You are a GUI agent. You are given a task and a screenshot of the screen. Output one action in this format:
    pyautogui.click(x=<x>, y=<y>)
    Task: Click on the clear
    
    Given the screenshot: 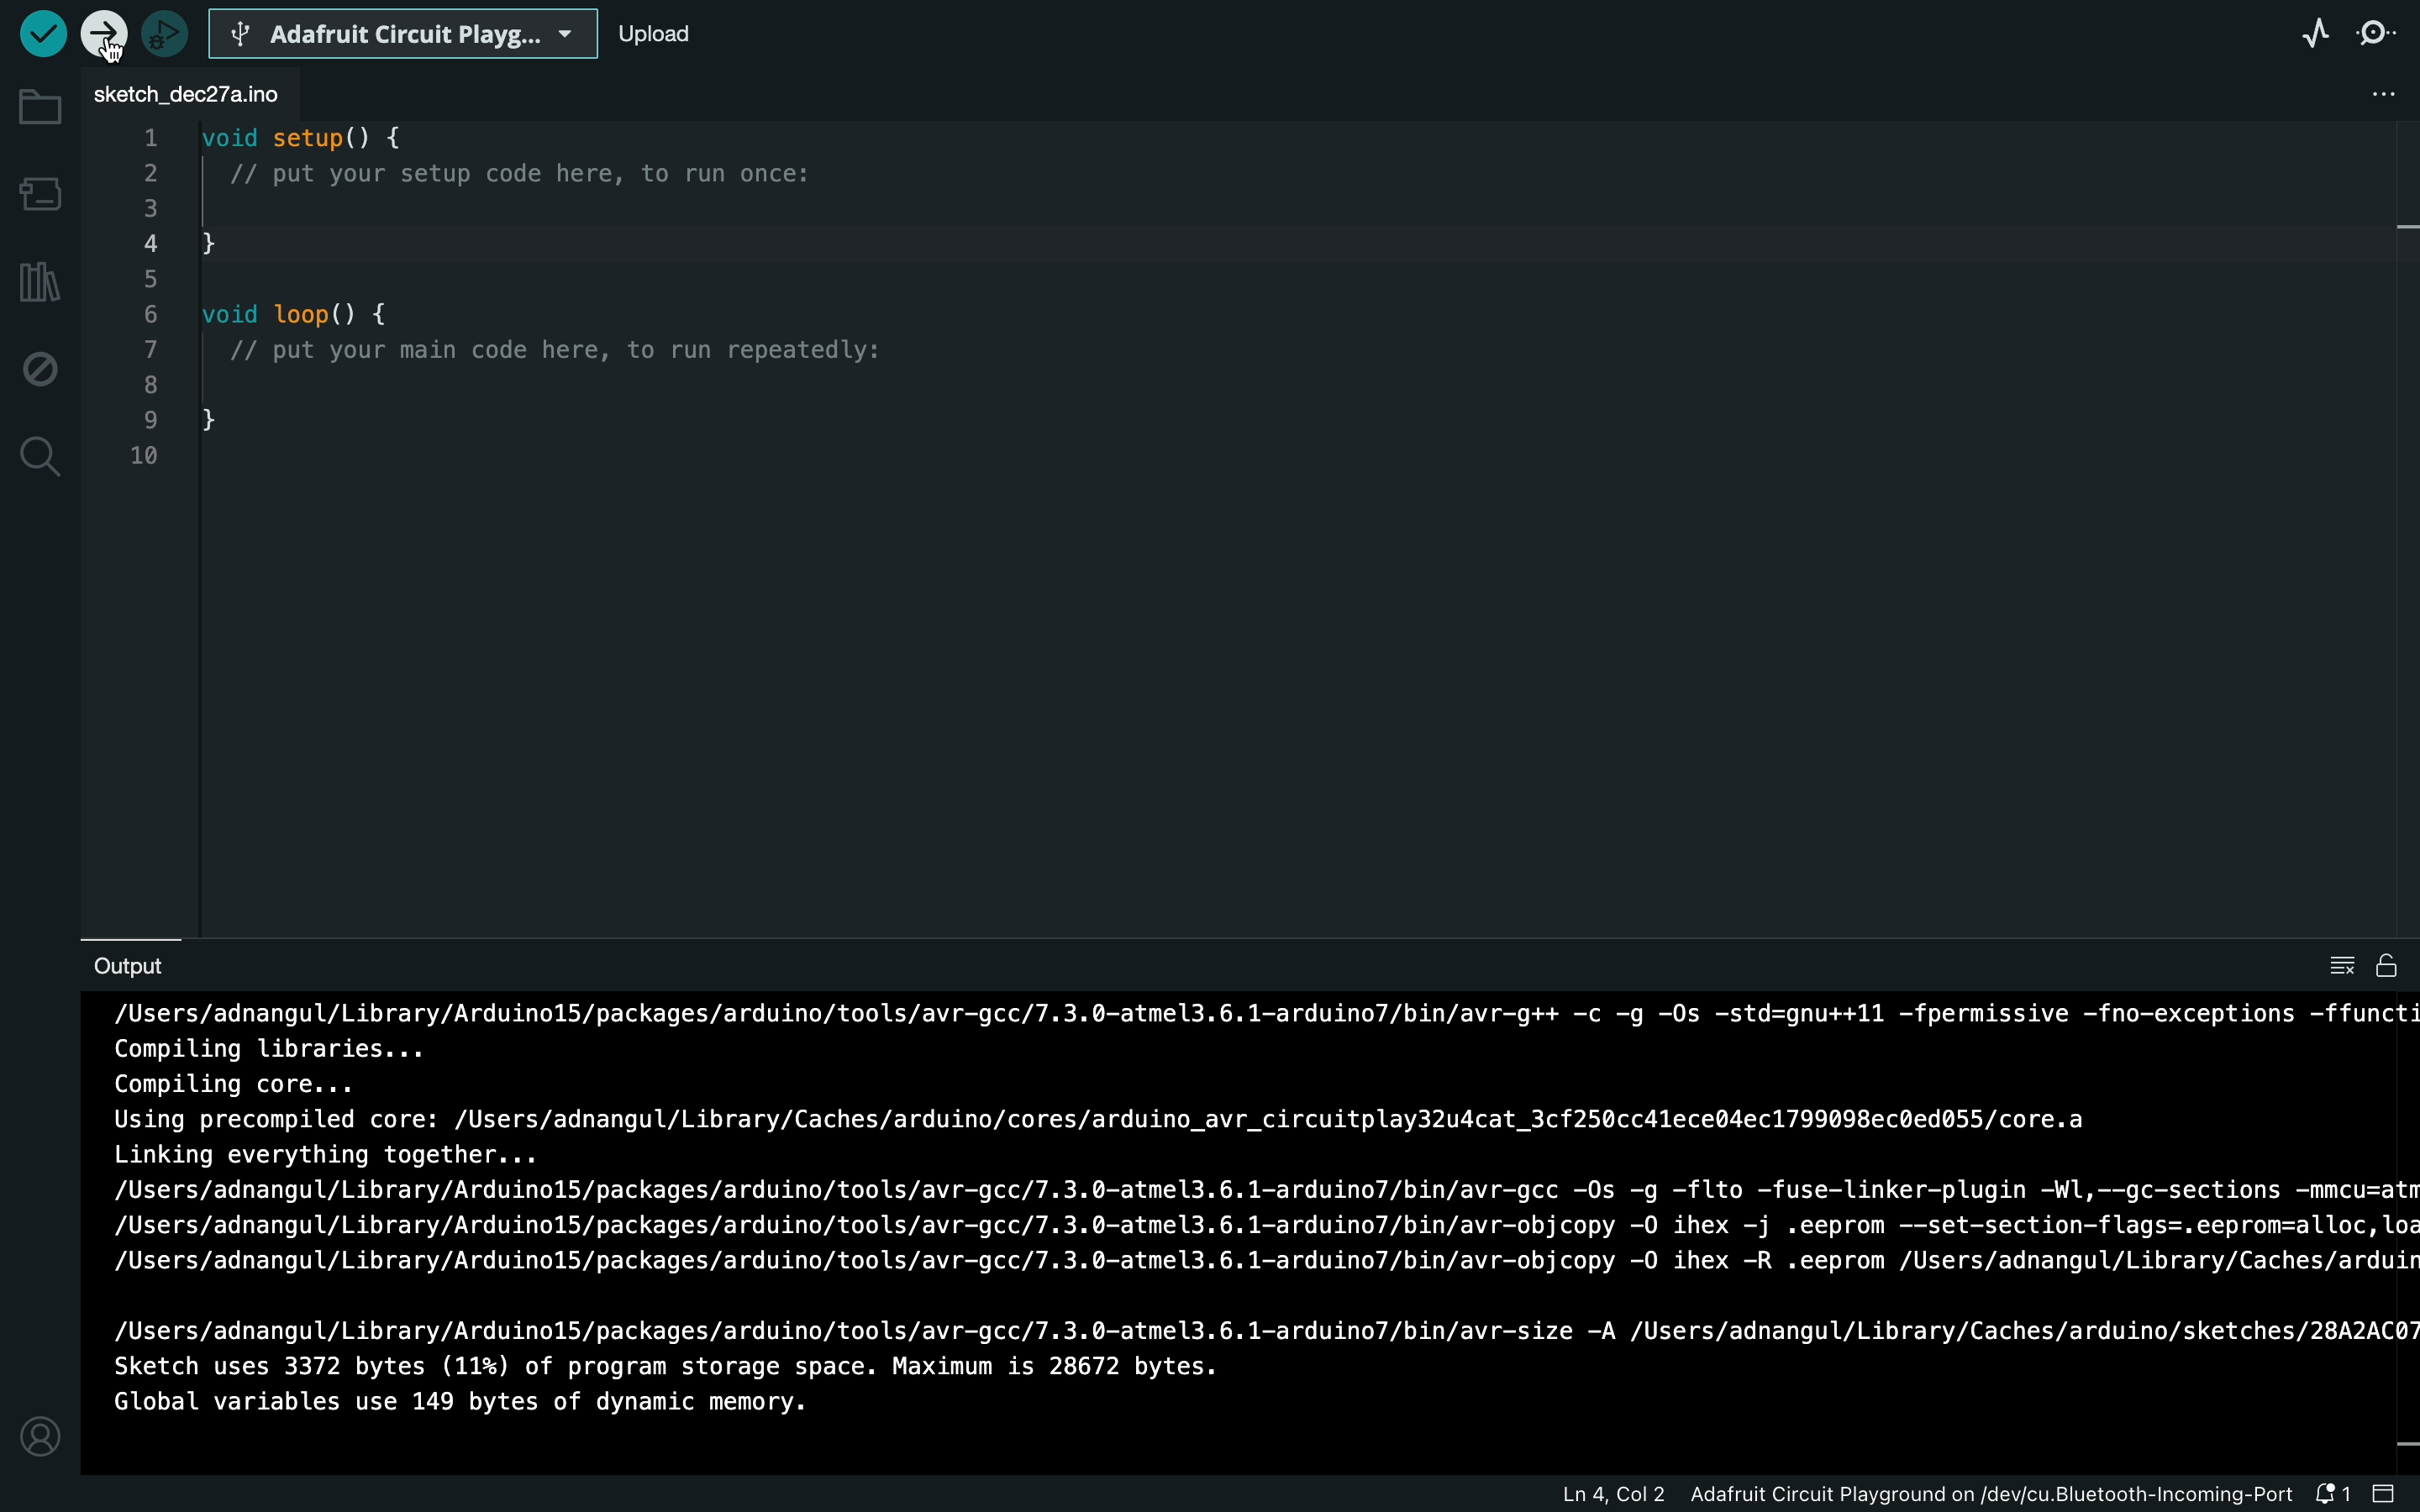 What is the action you would take?
    pyautogui.click(x=2343, y=967)
    